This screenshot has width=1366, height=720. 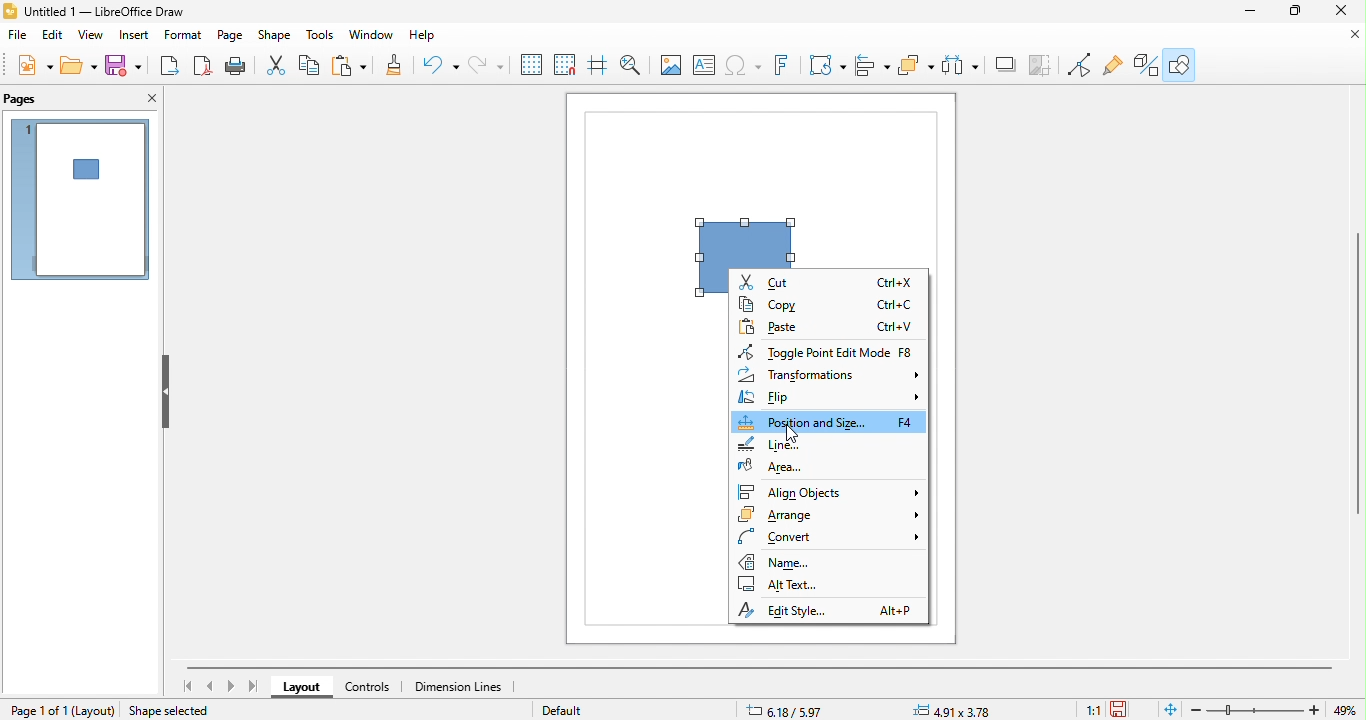 What do you see at coordinates (275, 37) in the screenshot?
I see `shape` at bounding box center [275, 37].